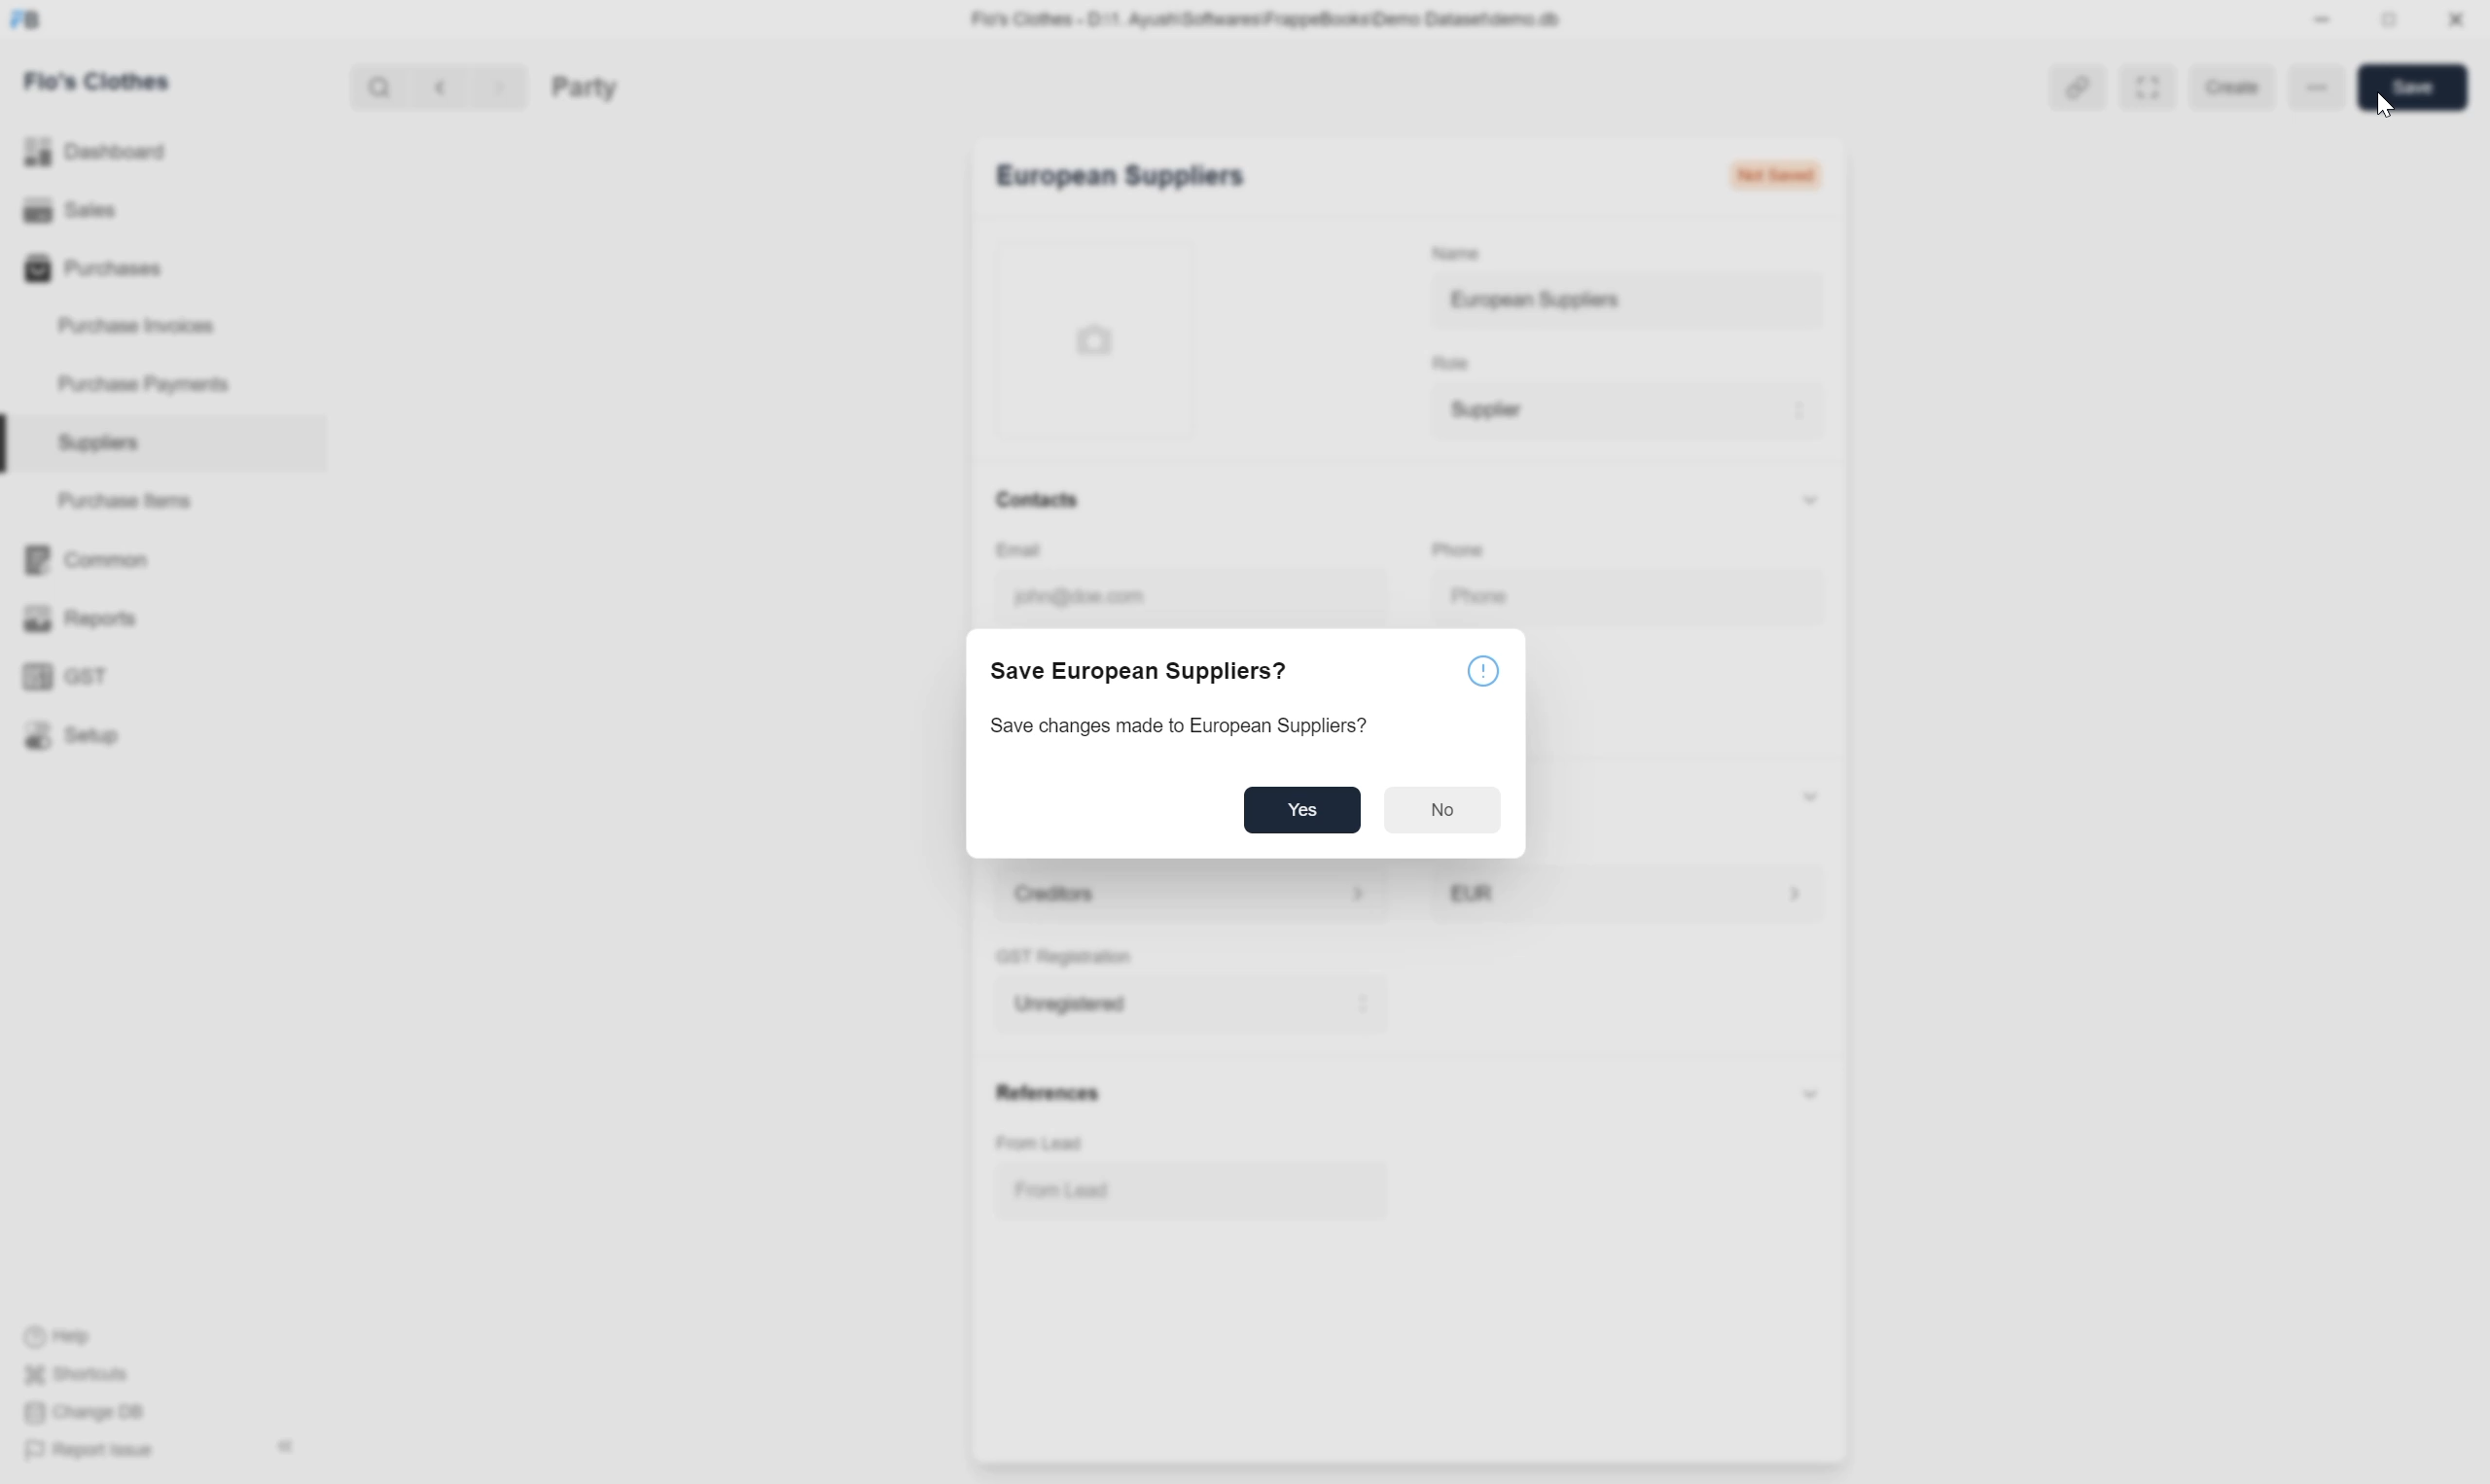 Image resolution: width=2490 pixels, height=1484 pixels. I want to click on sales, so click(69, 209).